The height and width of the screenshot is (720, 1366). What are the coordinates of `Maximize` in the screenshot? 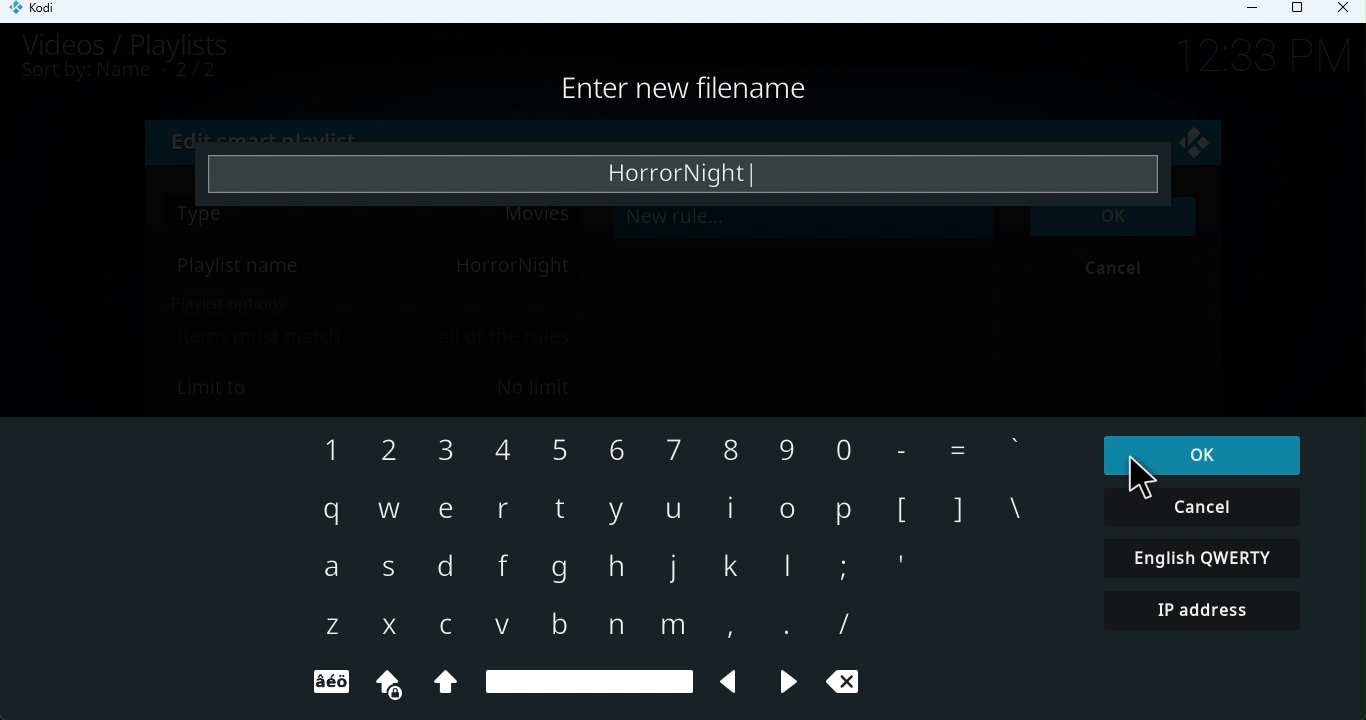 It's located at (1301, 9).